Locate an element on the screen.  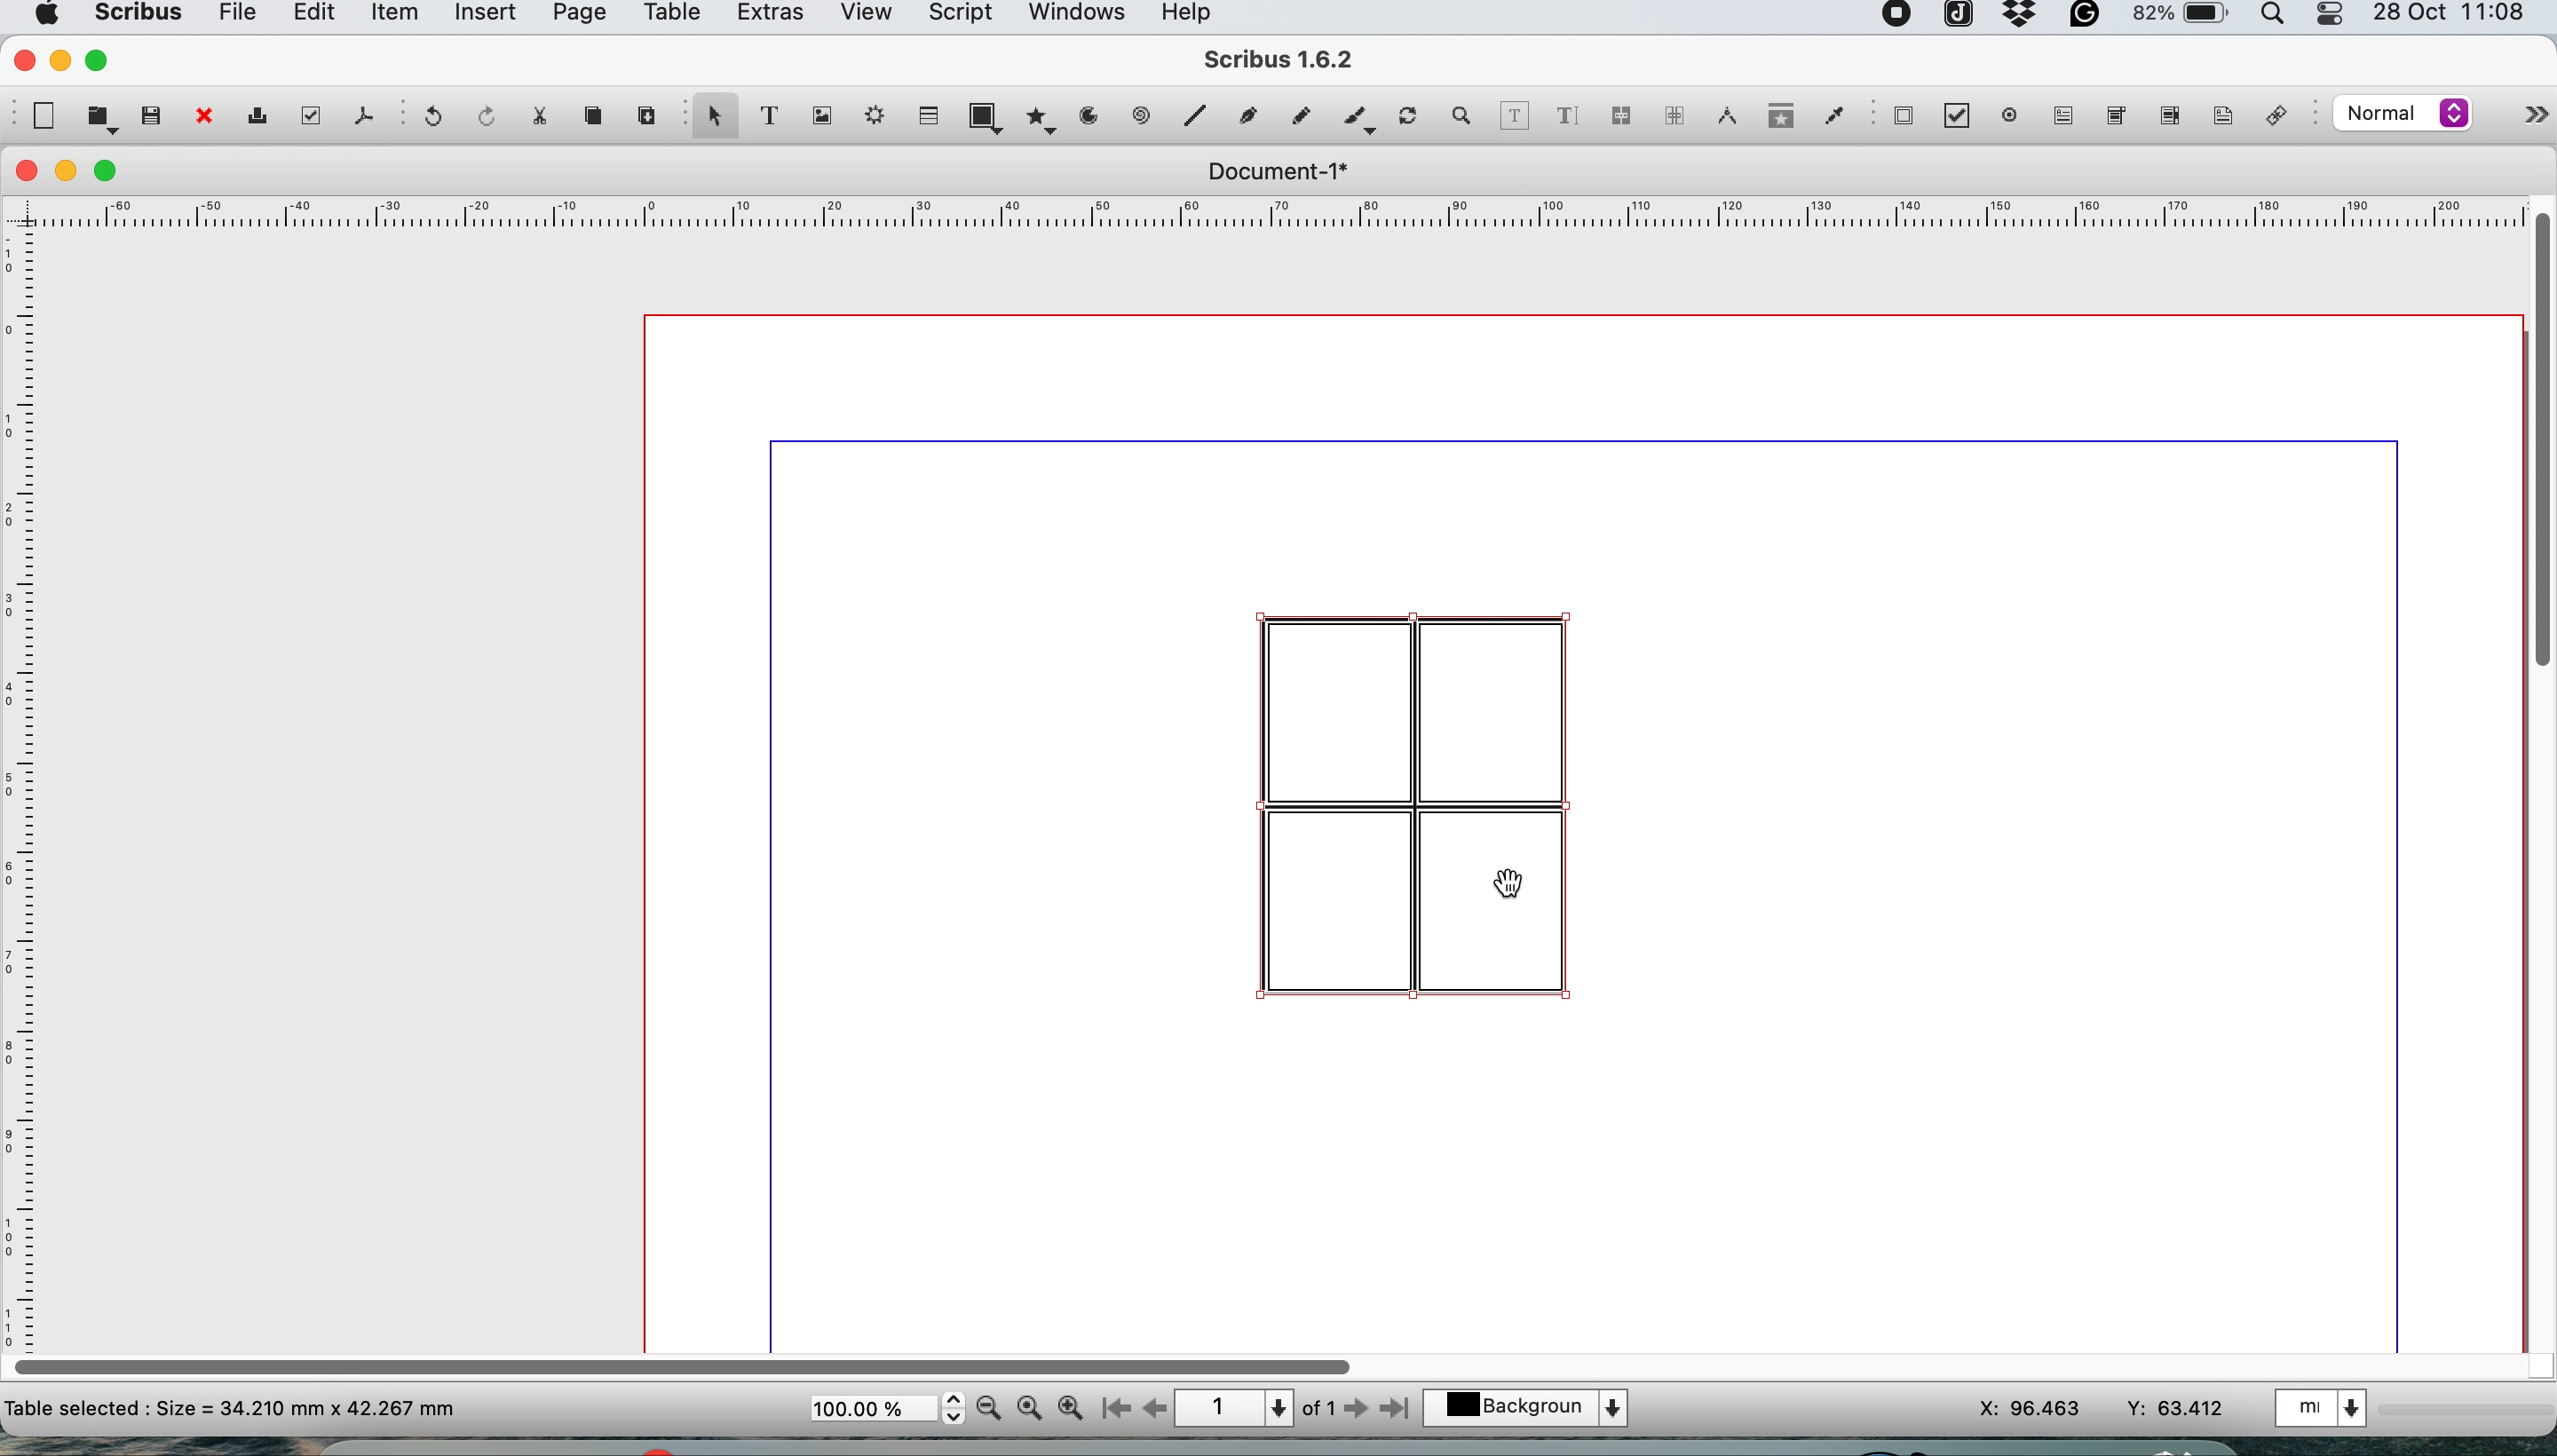
paste is located at coordinates (644, 112).